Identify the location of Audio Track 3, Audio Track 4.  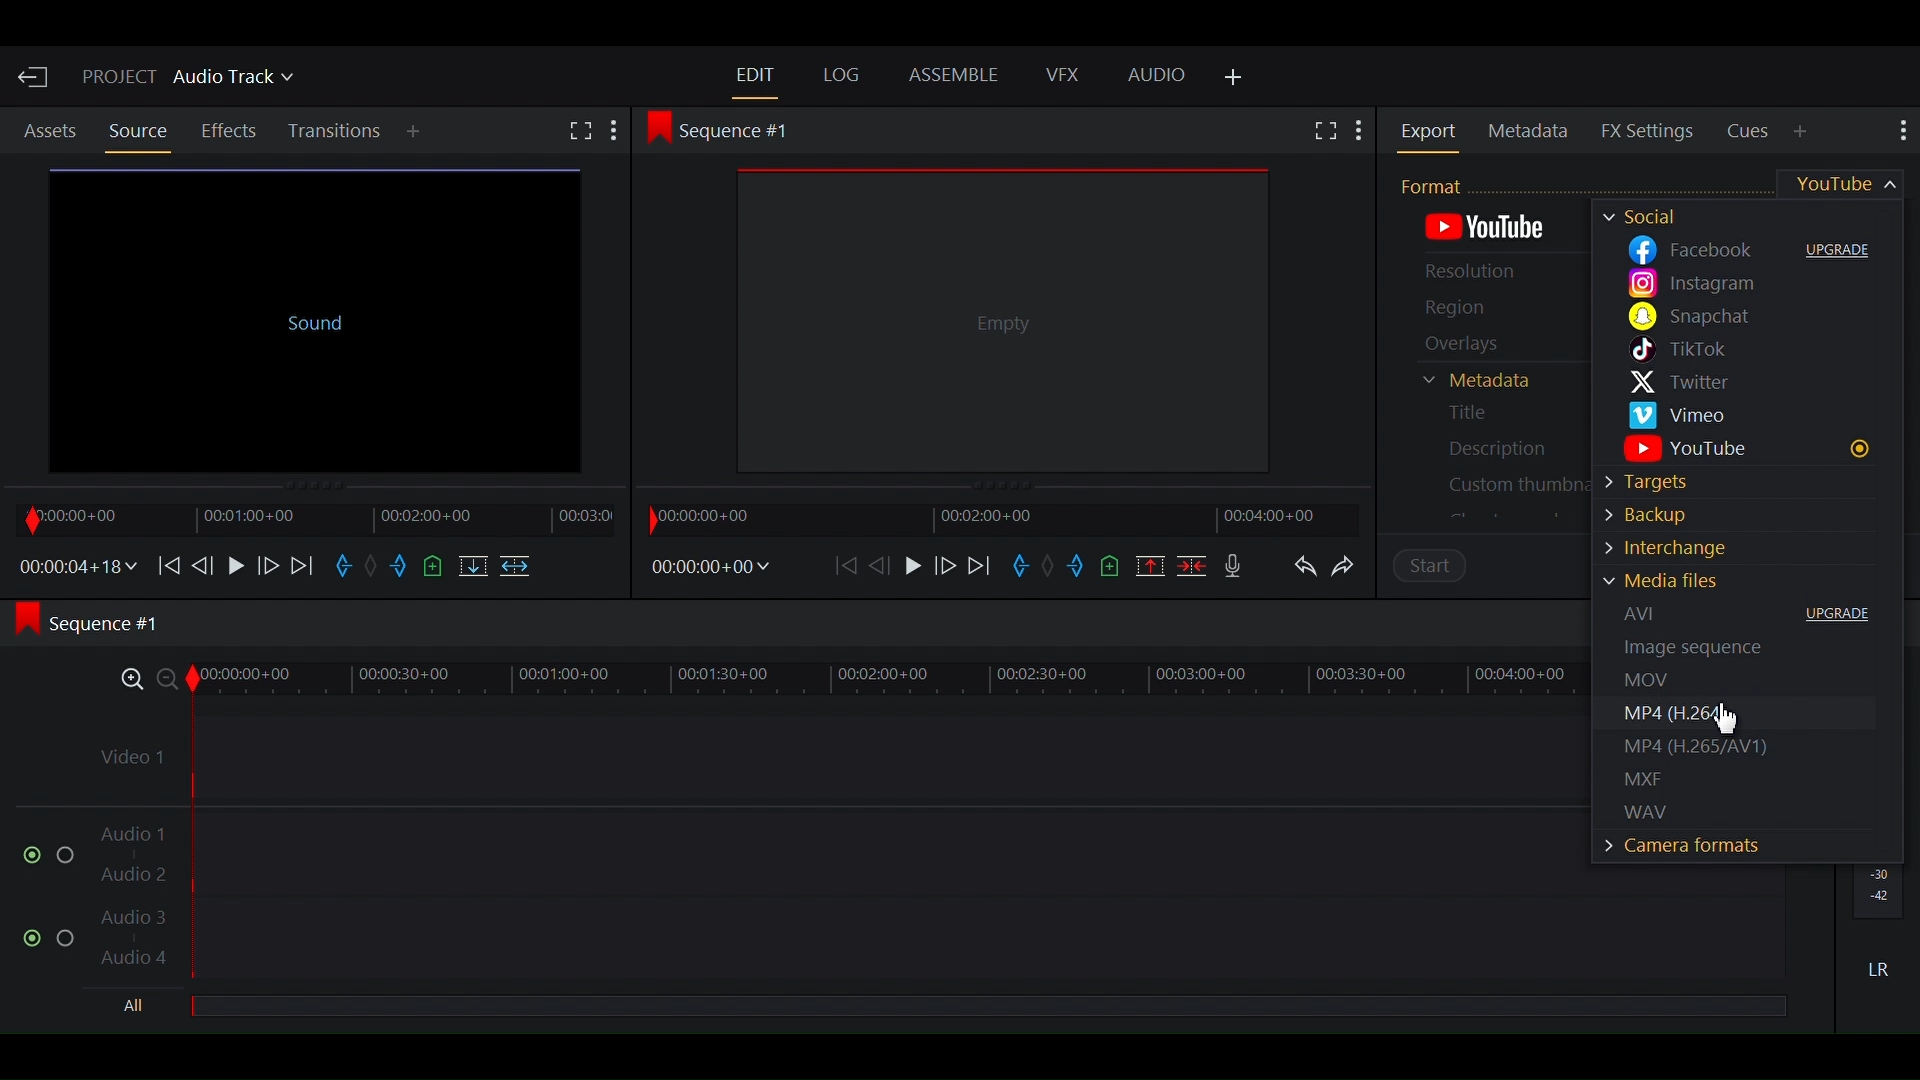
(938, 943).